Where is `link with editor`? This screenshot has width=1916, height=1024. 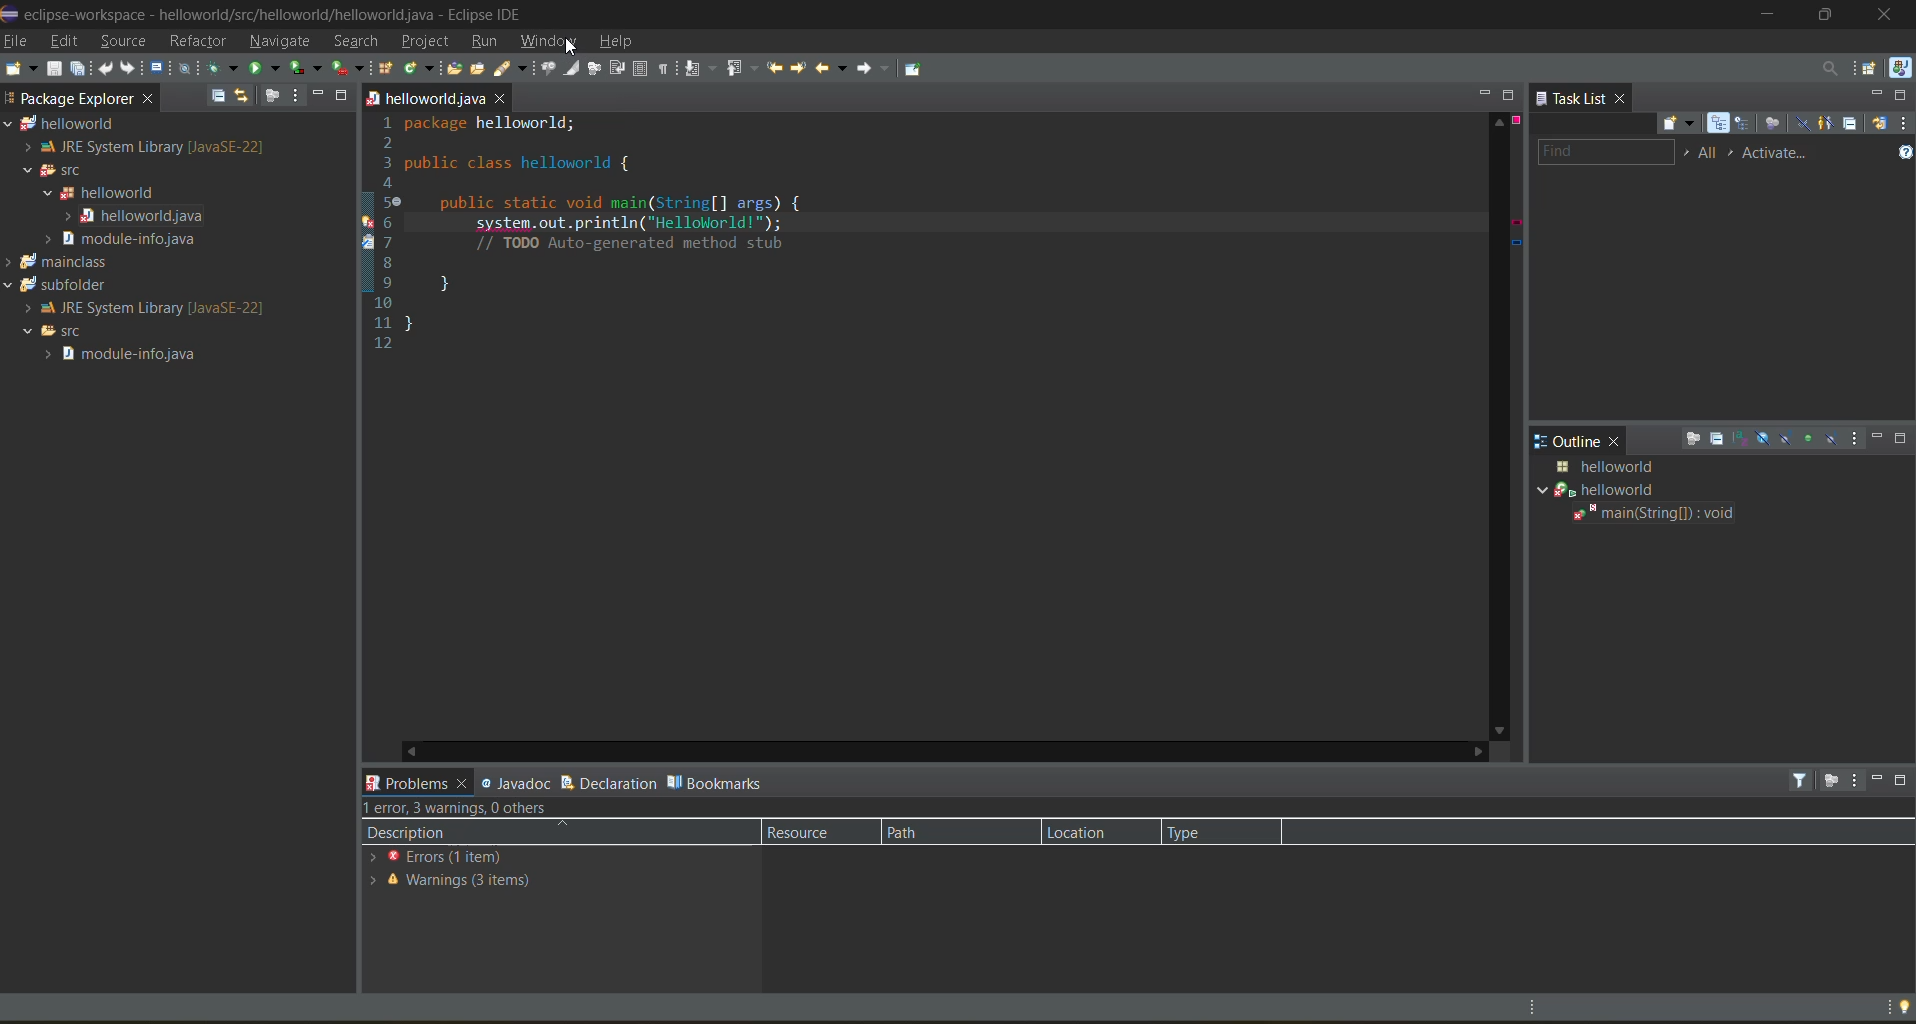 link with editor is located at coordinates (246, 97).